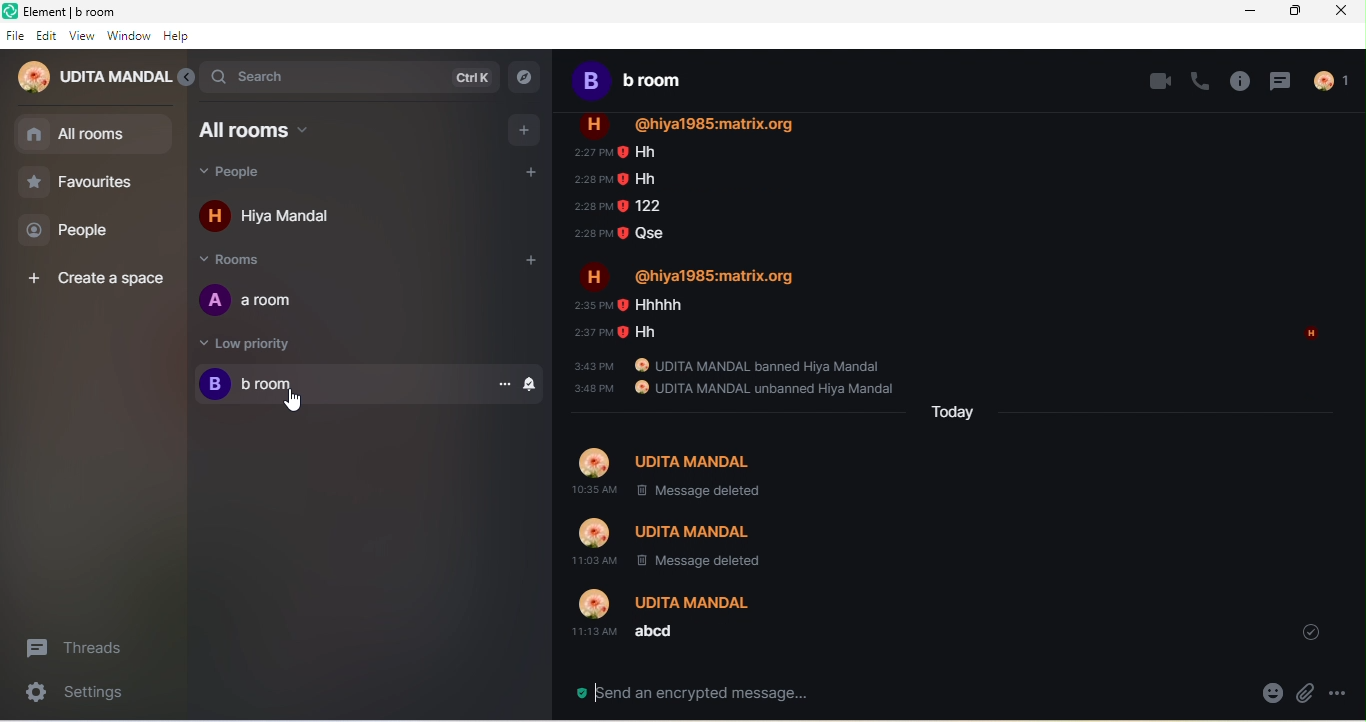  I want to click on send a encrypted message, so click(701, 691).